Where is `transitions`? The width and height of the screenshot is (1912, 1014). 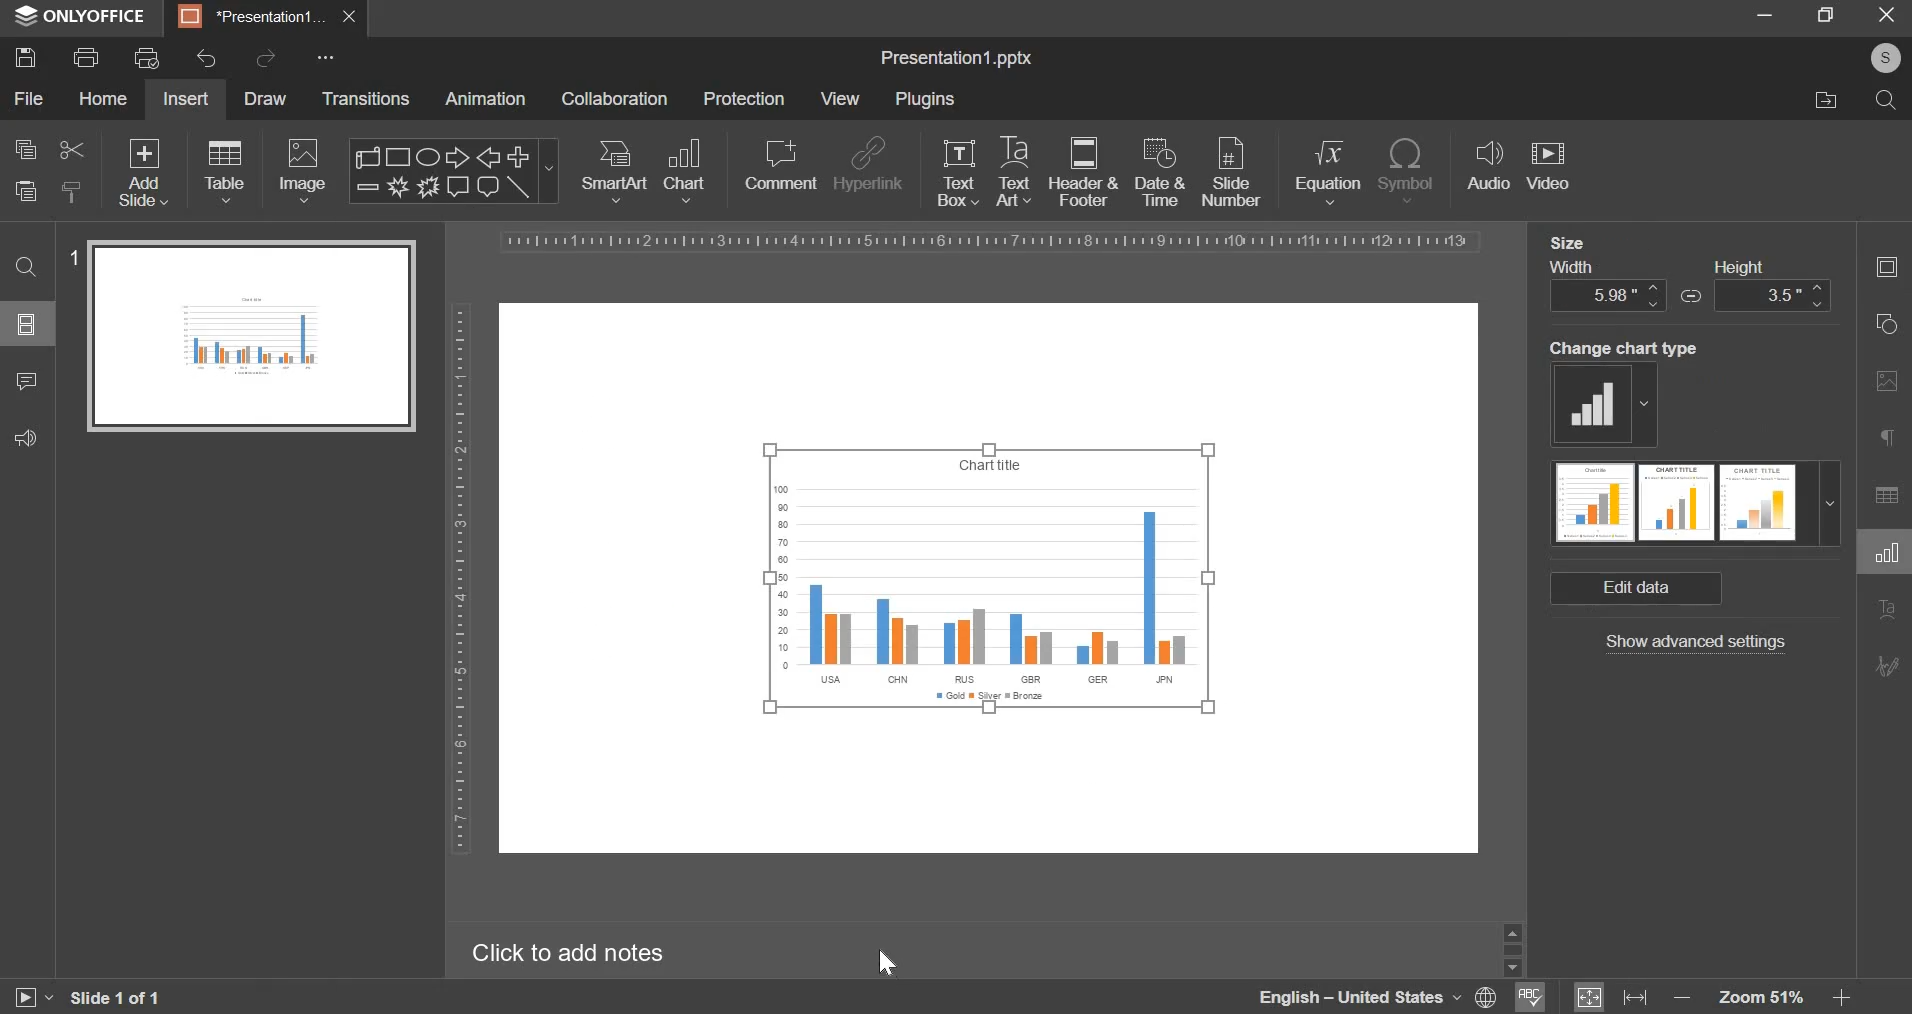 transitions is located at coordinates (367, 100).